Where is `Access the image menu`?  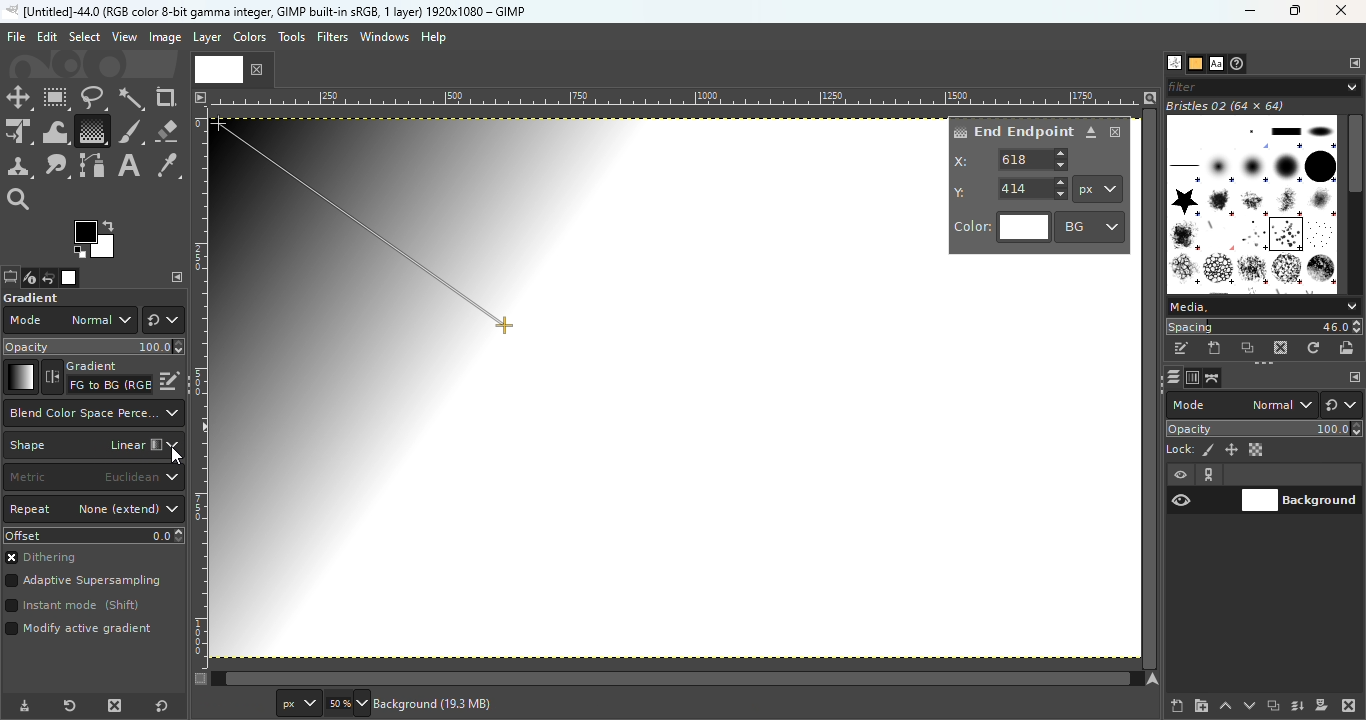
Access the image menu is located at coordinates (199, 95).